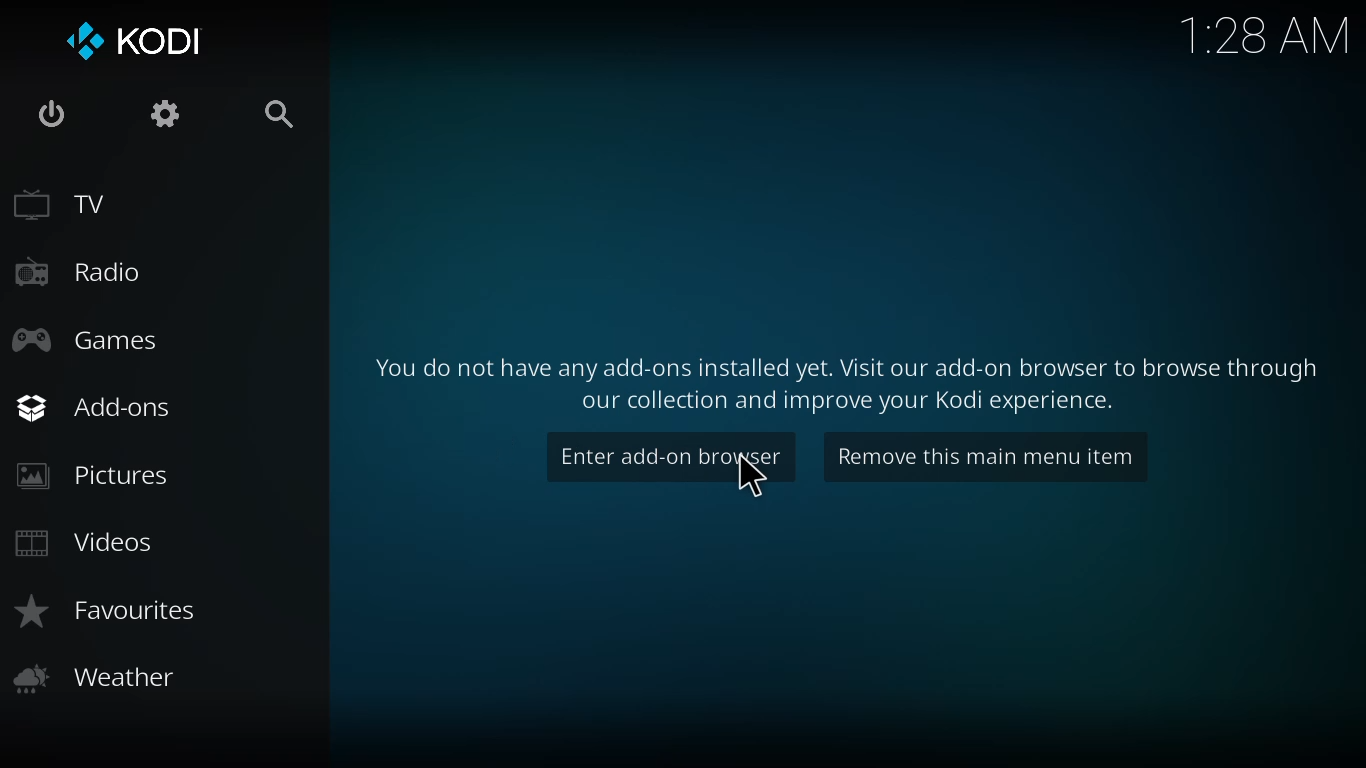  Describe the element at coordinates (94, 677) in the screenshot. I see `weather` at that location.